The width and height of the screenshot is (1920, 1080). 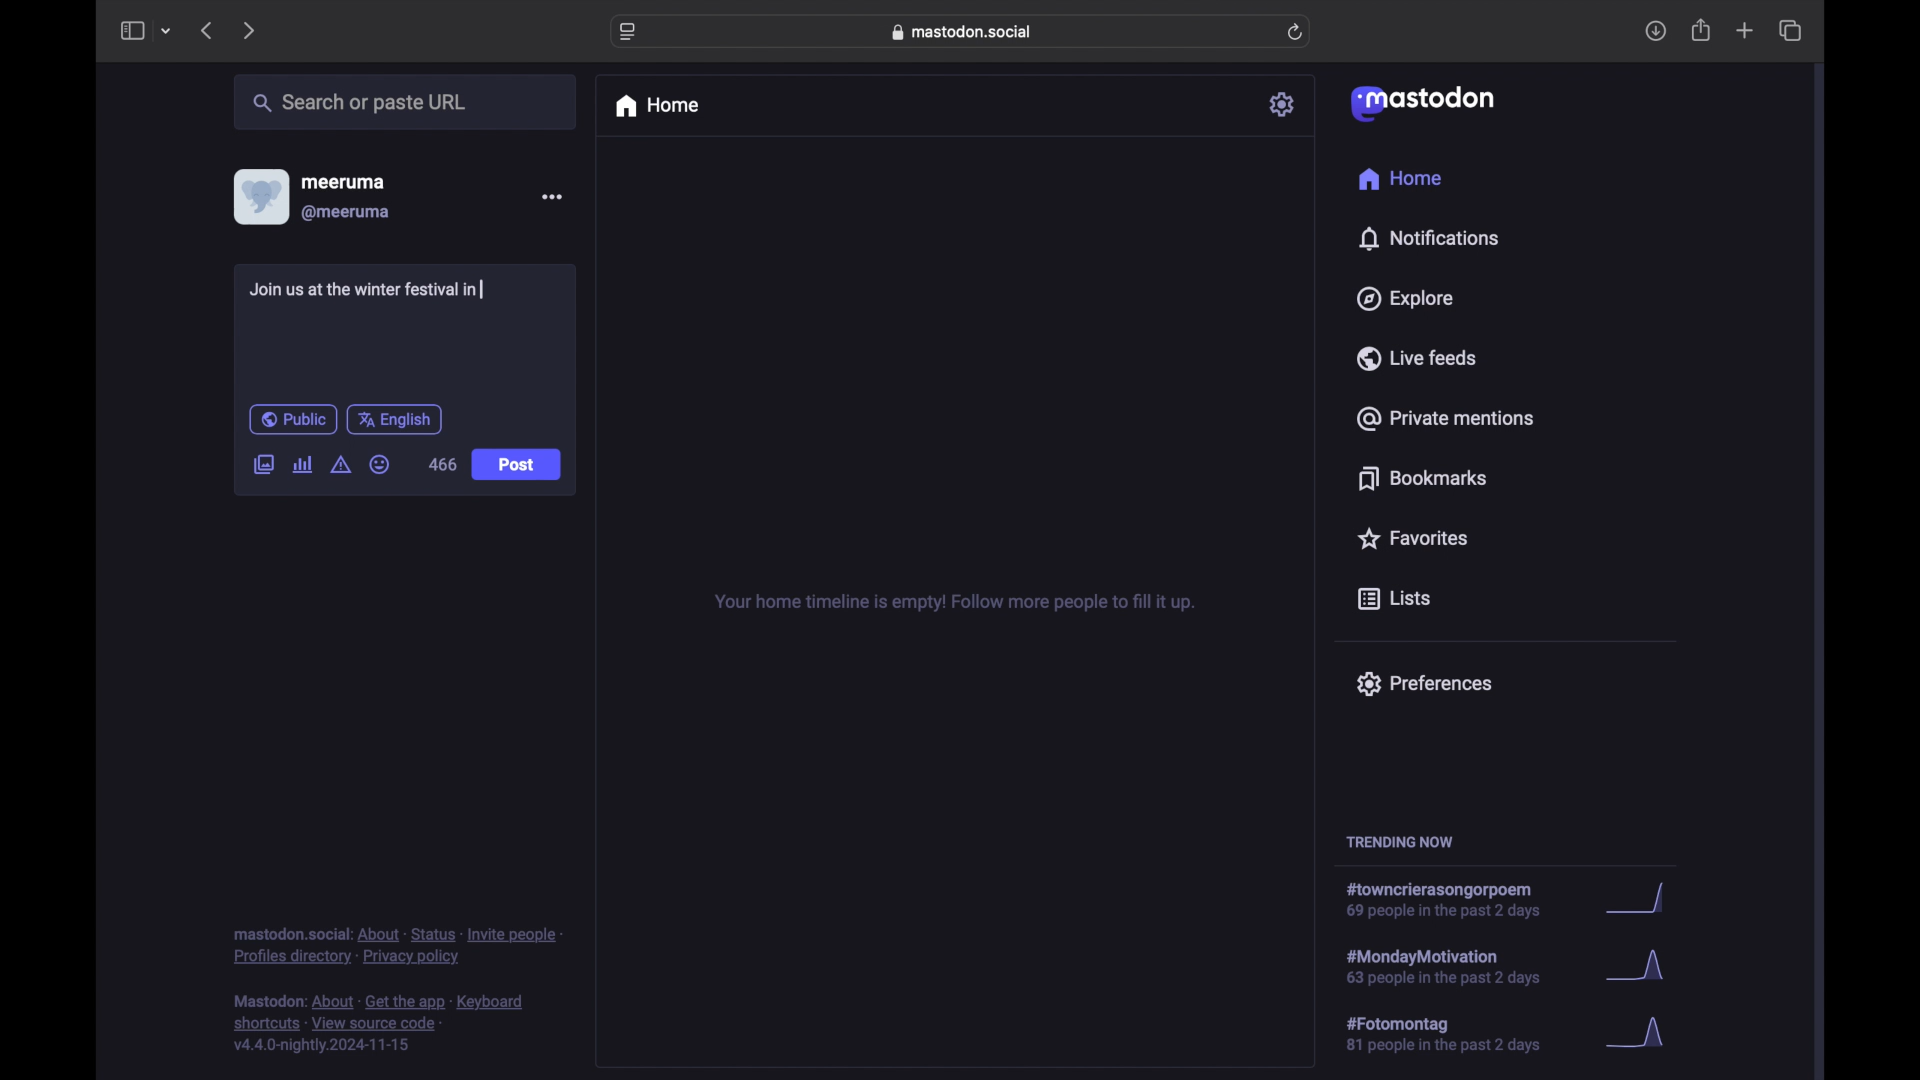 I want to click on new tab, so click(x=1745, y=30).